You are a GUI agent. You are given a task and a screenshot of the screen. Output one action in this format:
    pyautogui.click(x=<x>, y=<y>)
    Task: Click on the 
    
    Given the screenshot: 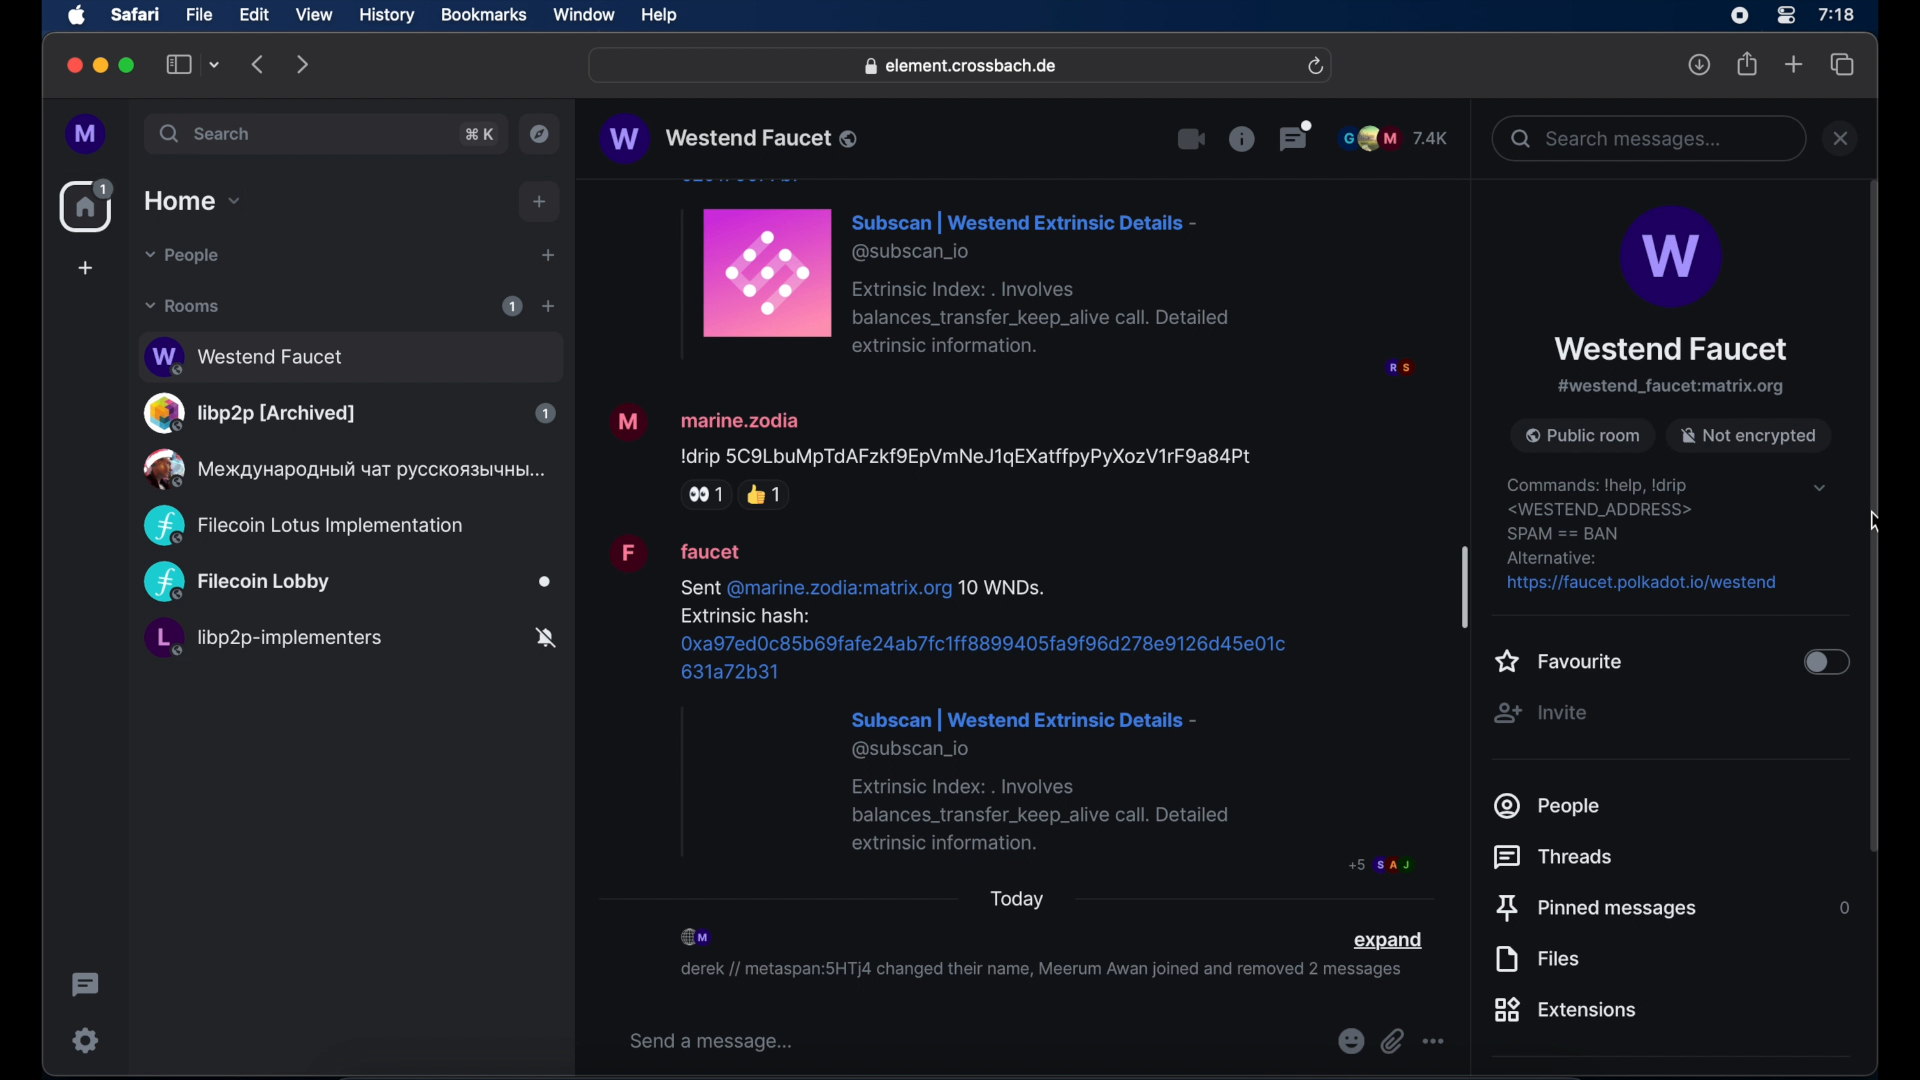 What is the action you would take?
    pyautogui.click(x=185, y=256)
    